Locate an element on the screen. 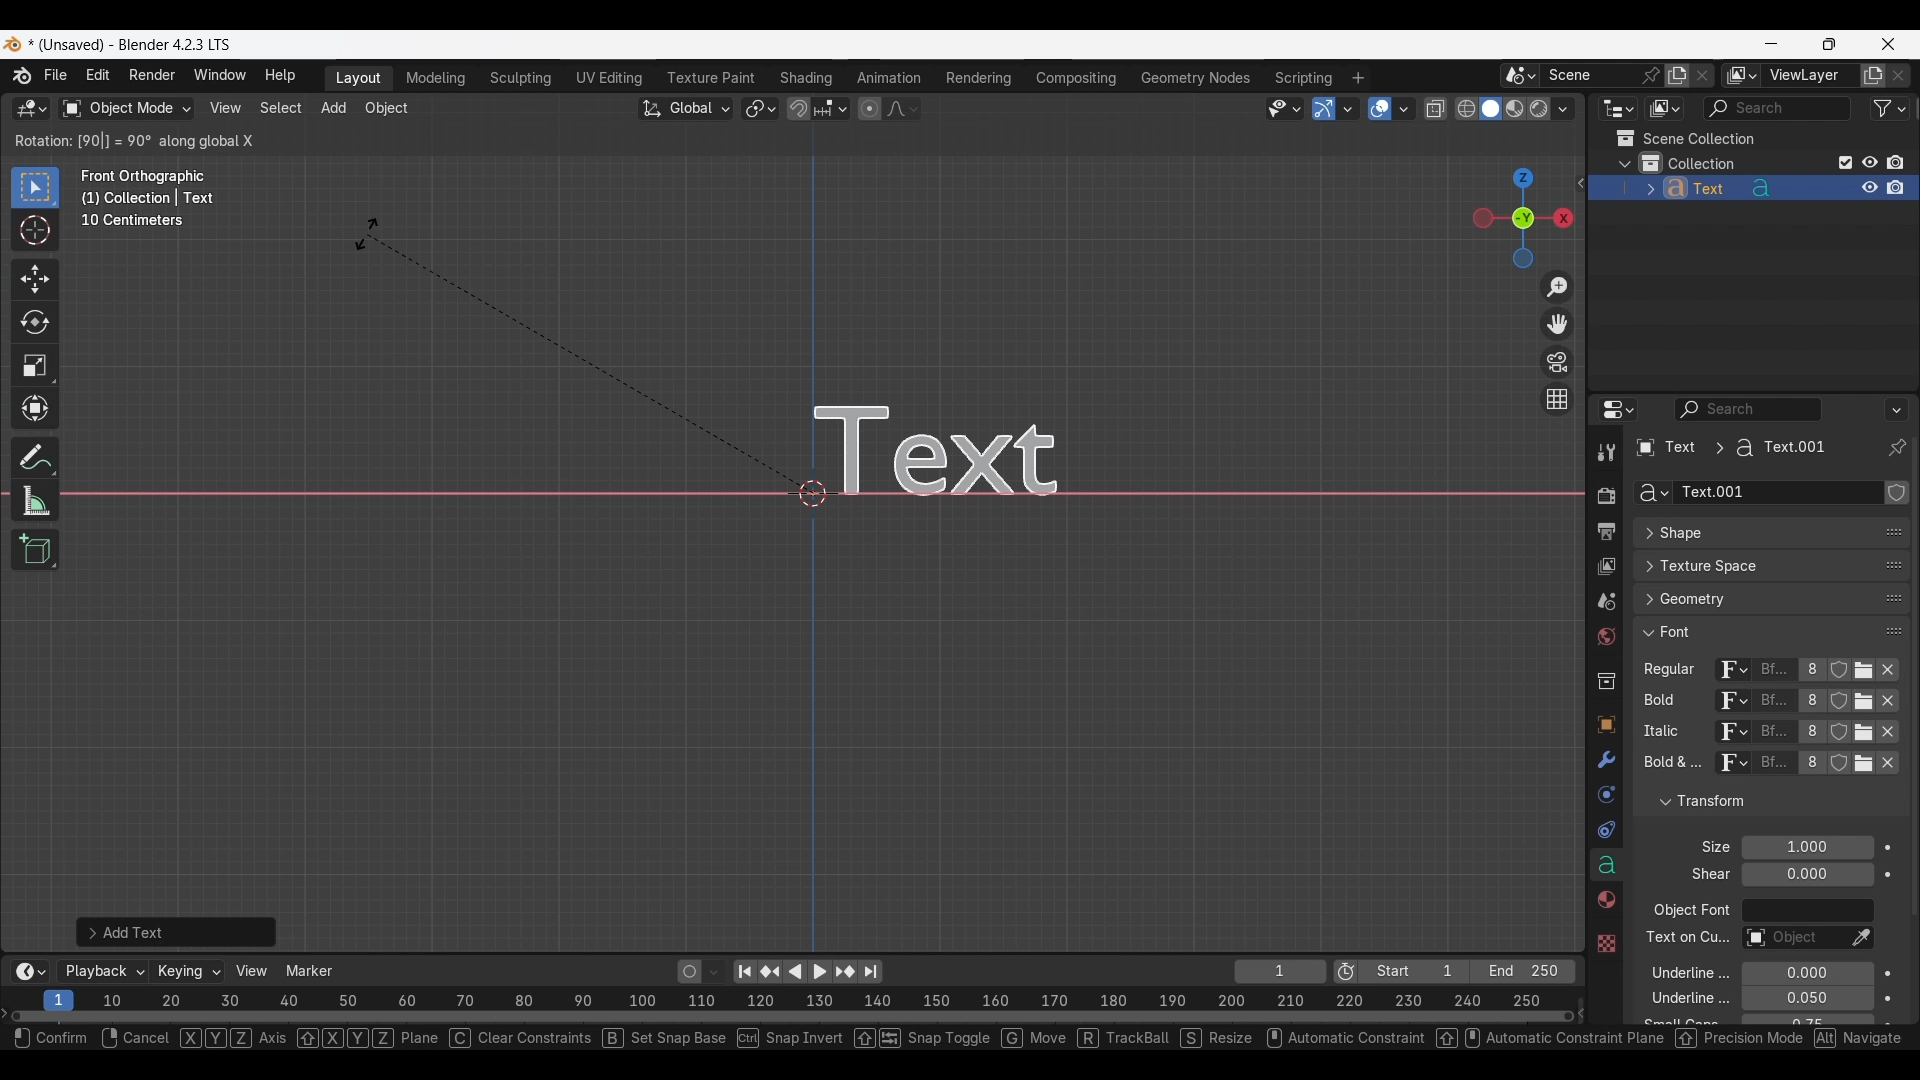  UV Editing workspace is located at coordinates (611, 78).